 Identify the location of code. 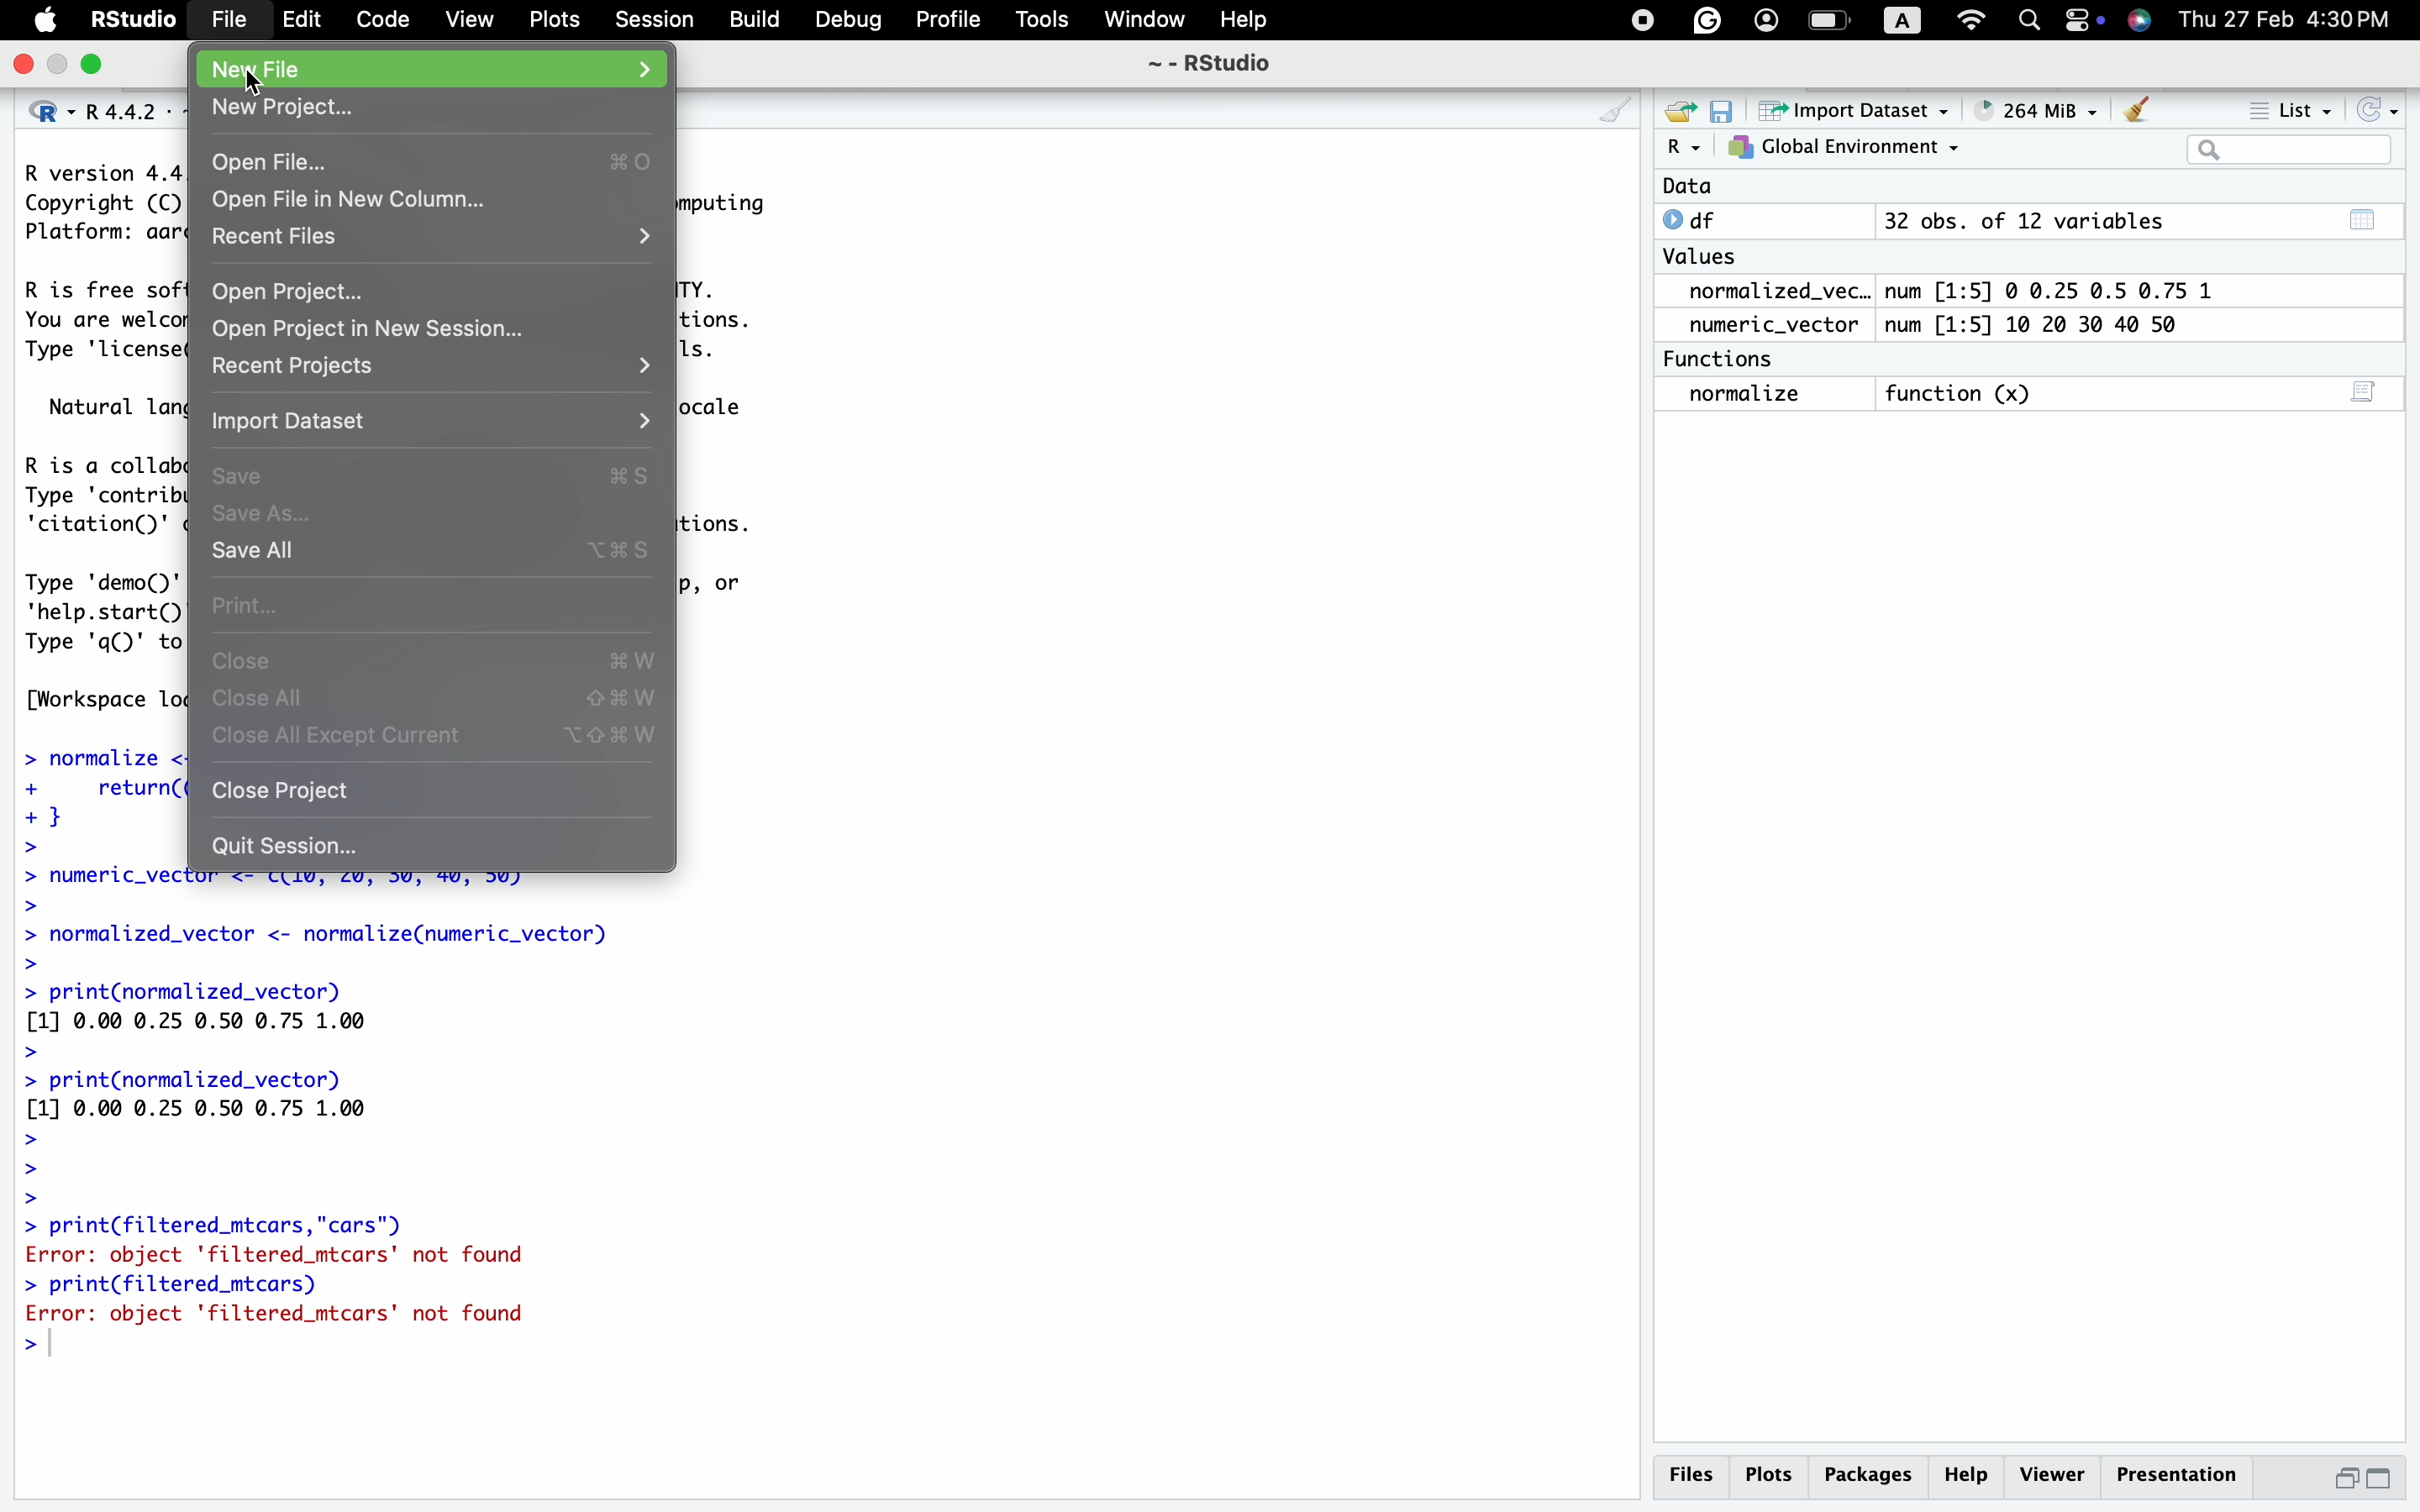
(379, 19).